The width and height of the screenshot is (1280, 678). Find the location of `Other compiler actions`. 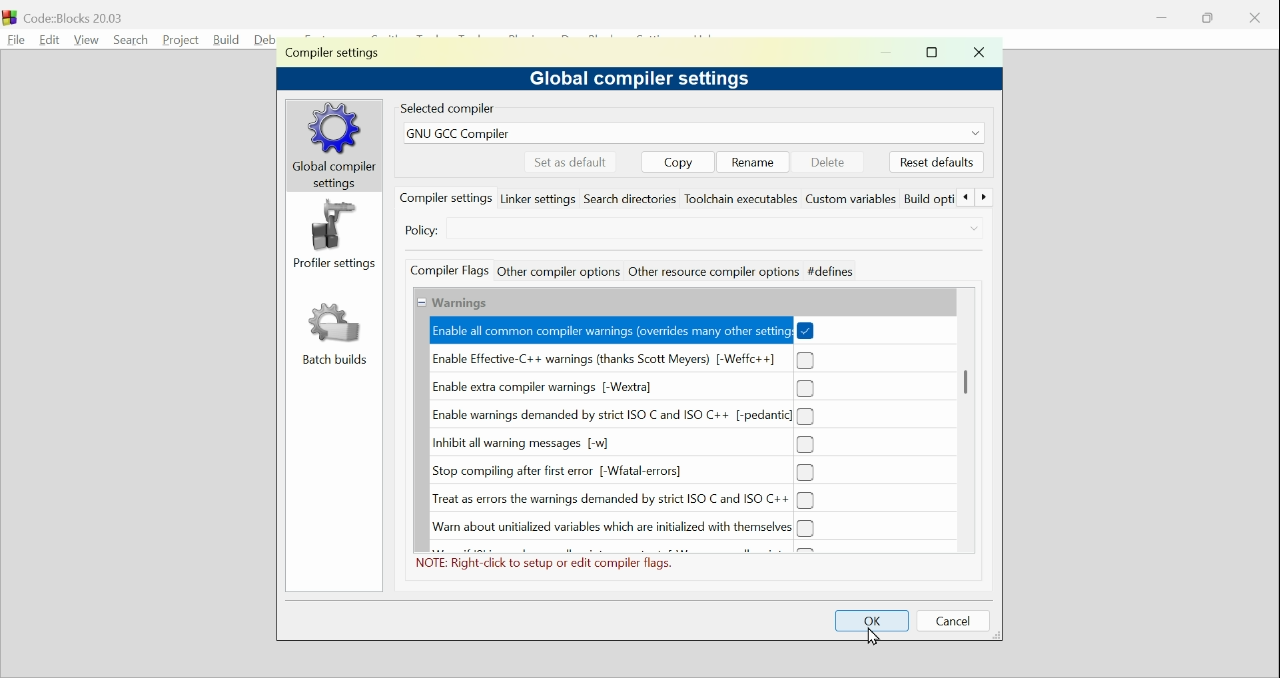

Other compiler actions is located at coordinates (557, 271).